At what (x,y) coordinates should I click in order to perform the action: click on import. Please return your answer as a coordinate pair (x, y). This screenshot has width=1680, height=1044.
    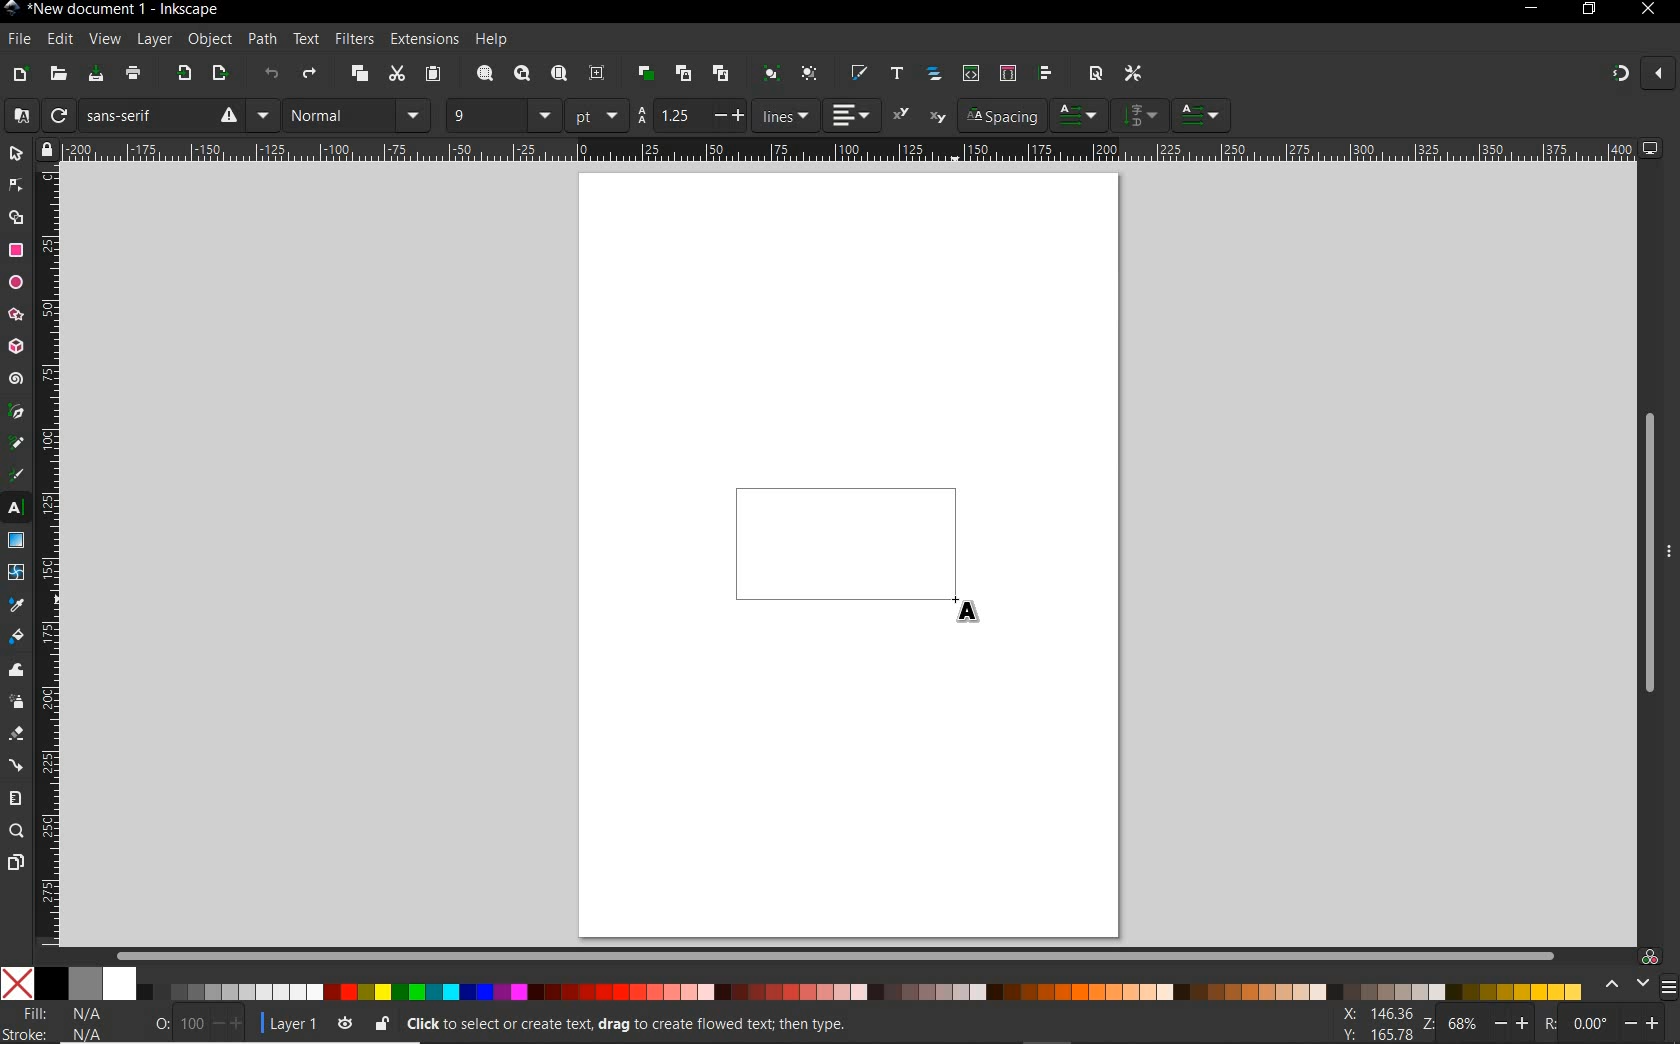
    Looking at the image, I should click on (183, 75).